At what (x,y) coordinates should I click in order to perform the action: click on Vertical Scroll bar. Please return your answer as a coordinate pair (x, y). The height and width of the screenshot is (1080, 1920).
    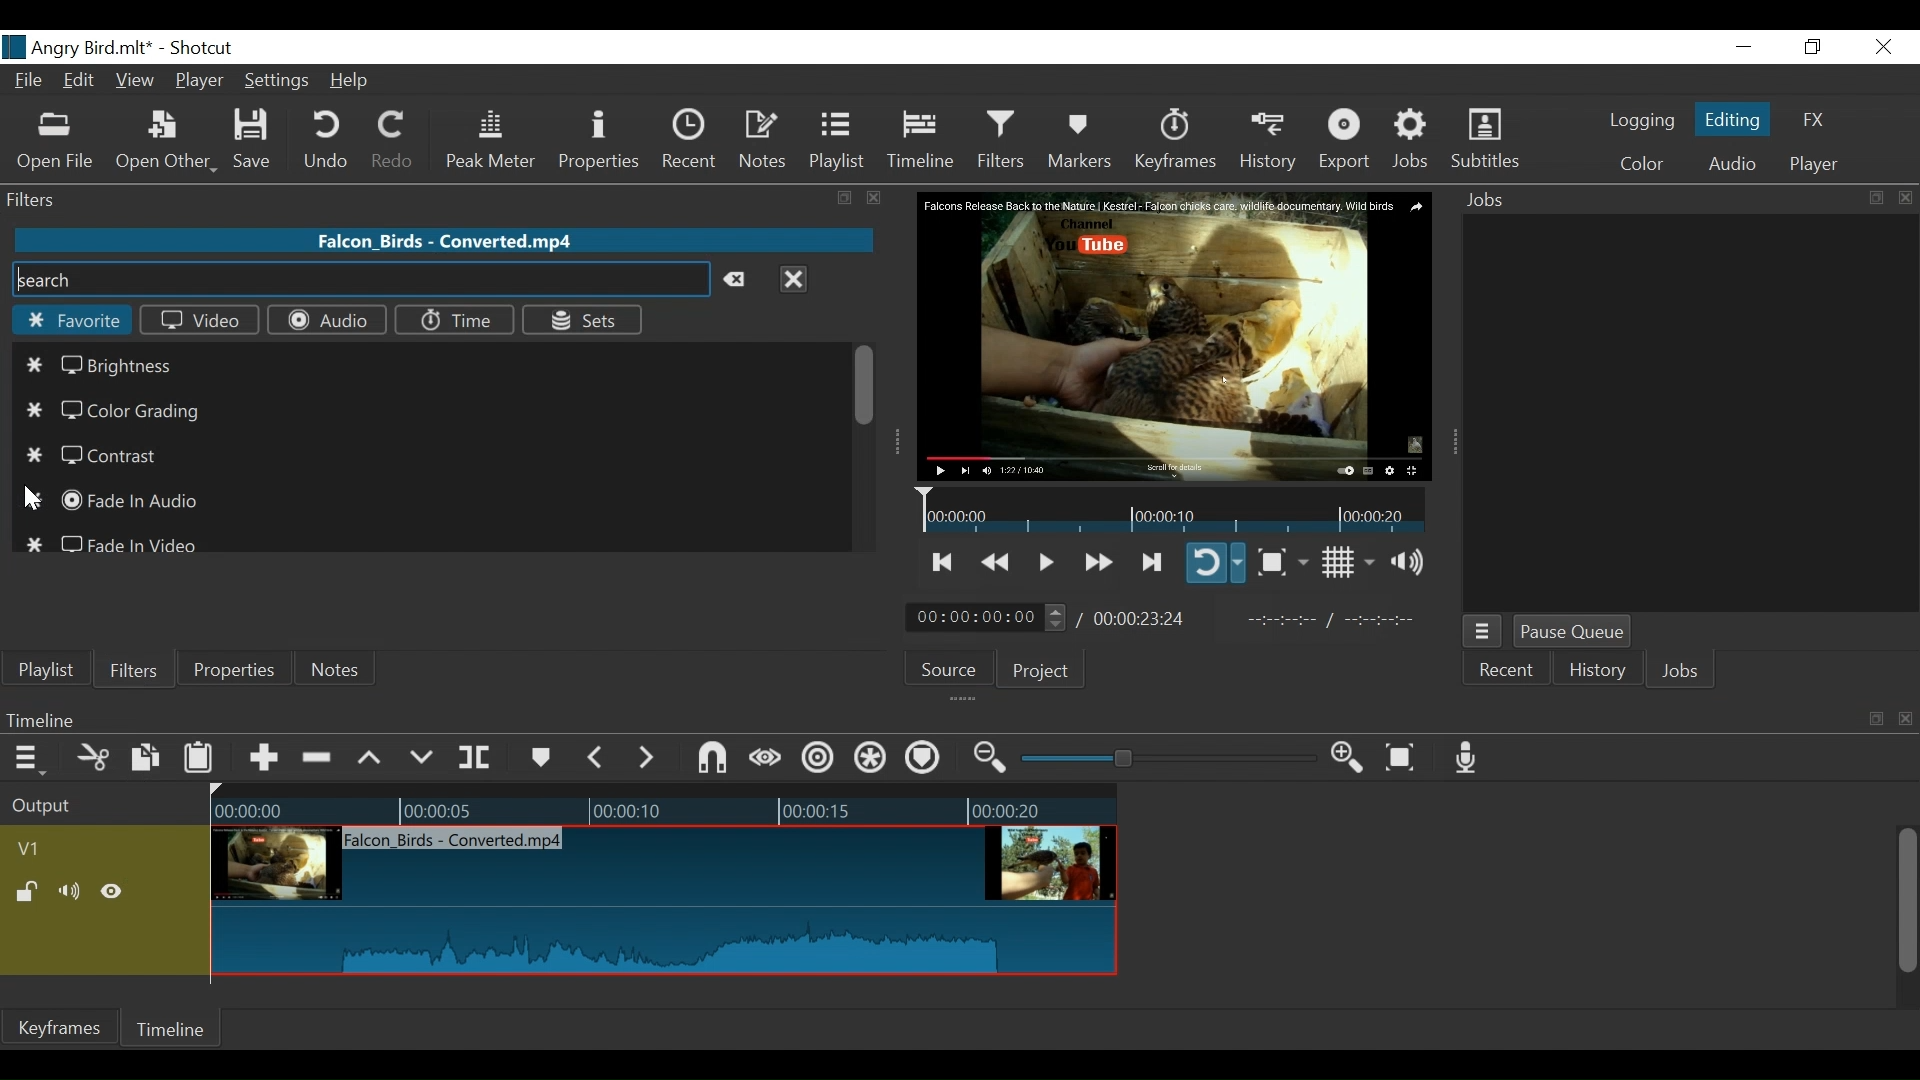
    Looking at the image, I should click on (866, 384).